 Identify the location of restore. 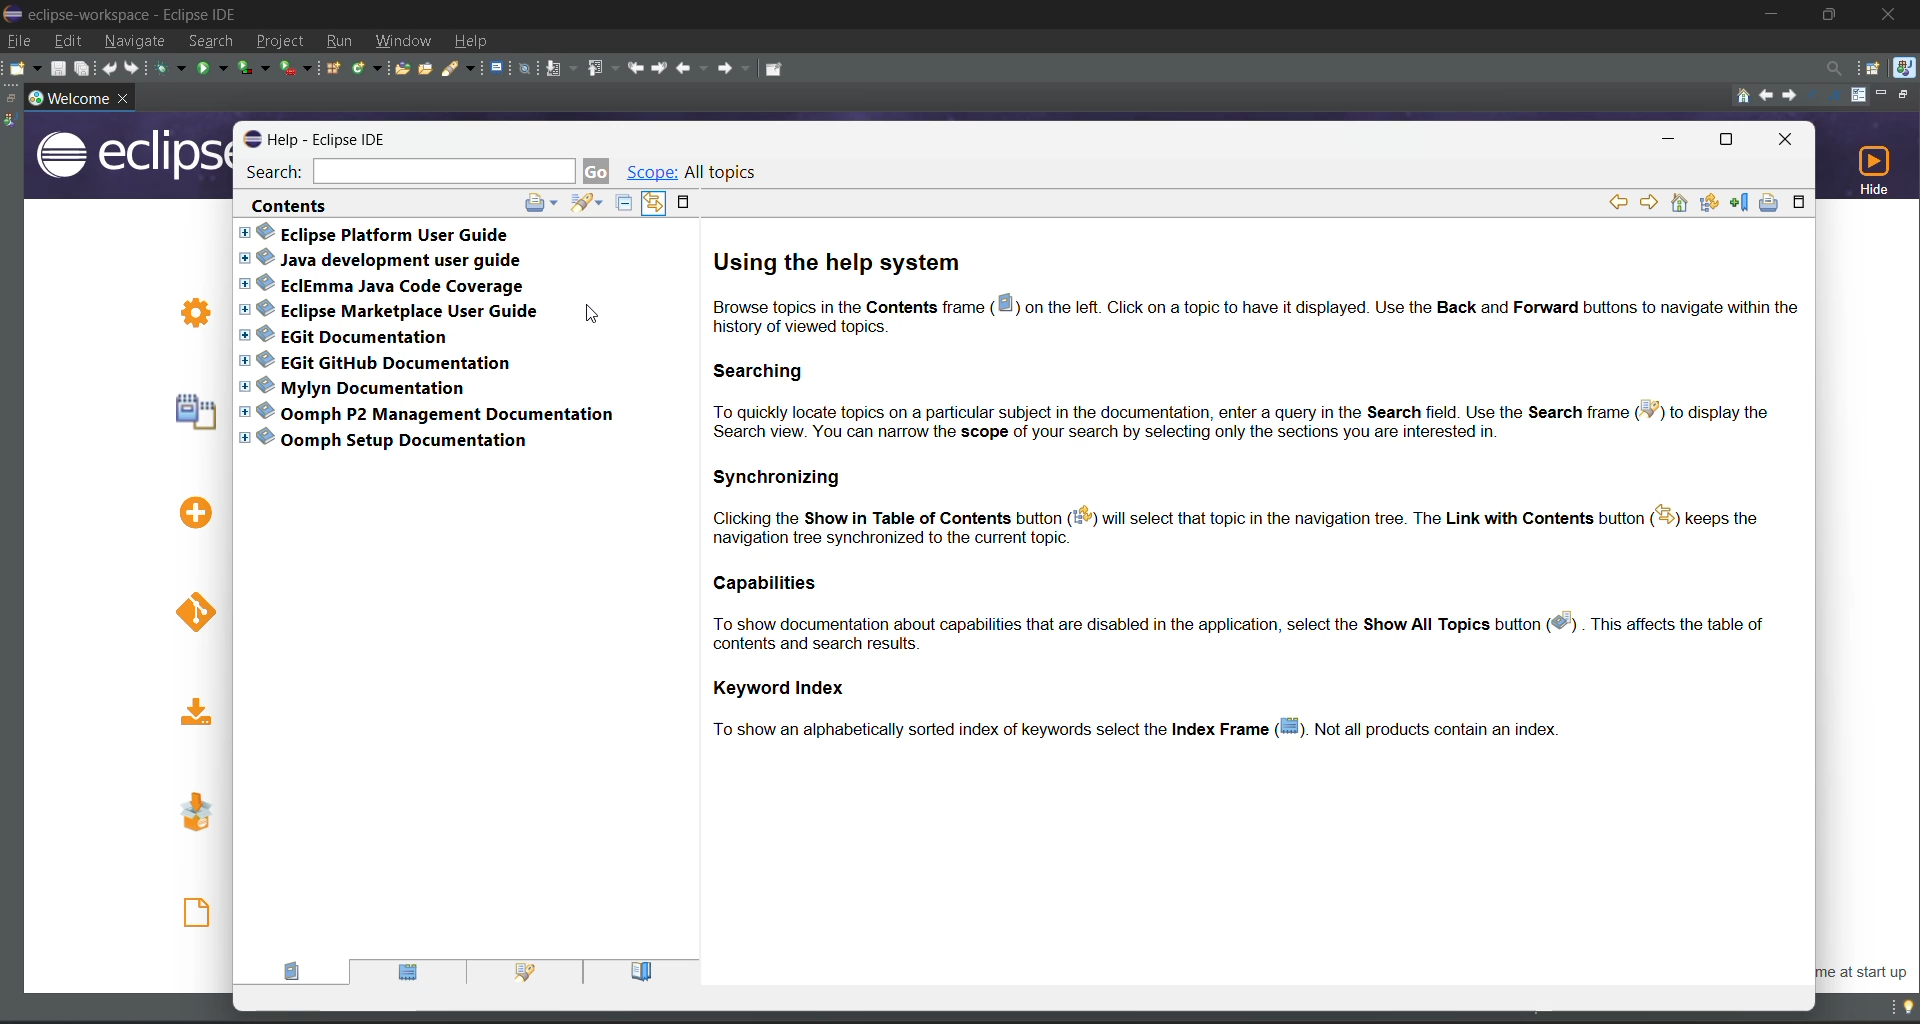
(12, 97).